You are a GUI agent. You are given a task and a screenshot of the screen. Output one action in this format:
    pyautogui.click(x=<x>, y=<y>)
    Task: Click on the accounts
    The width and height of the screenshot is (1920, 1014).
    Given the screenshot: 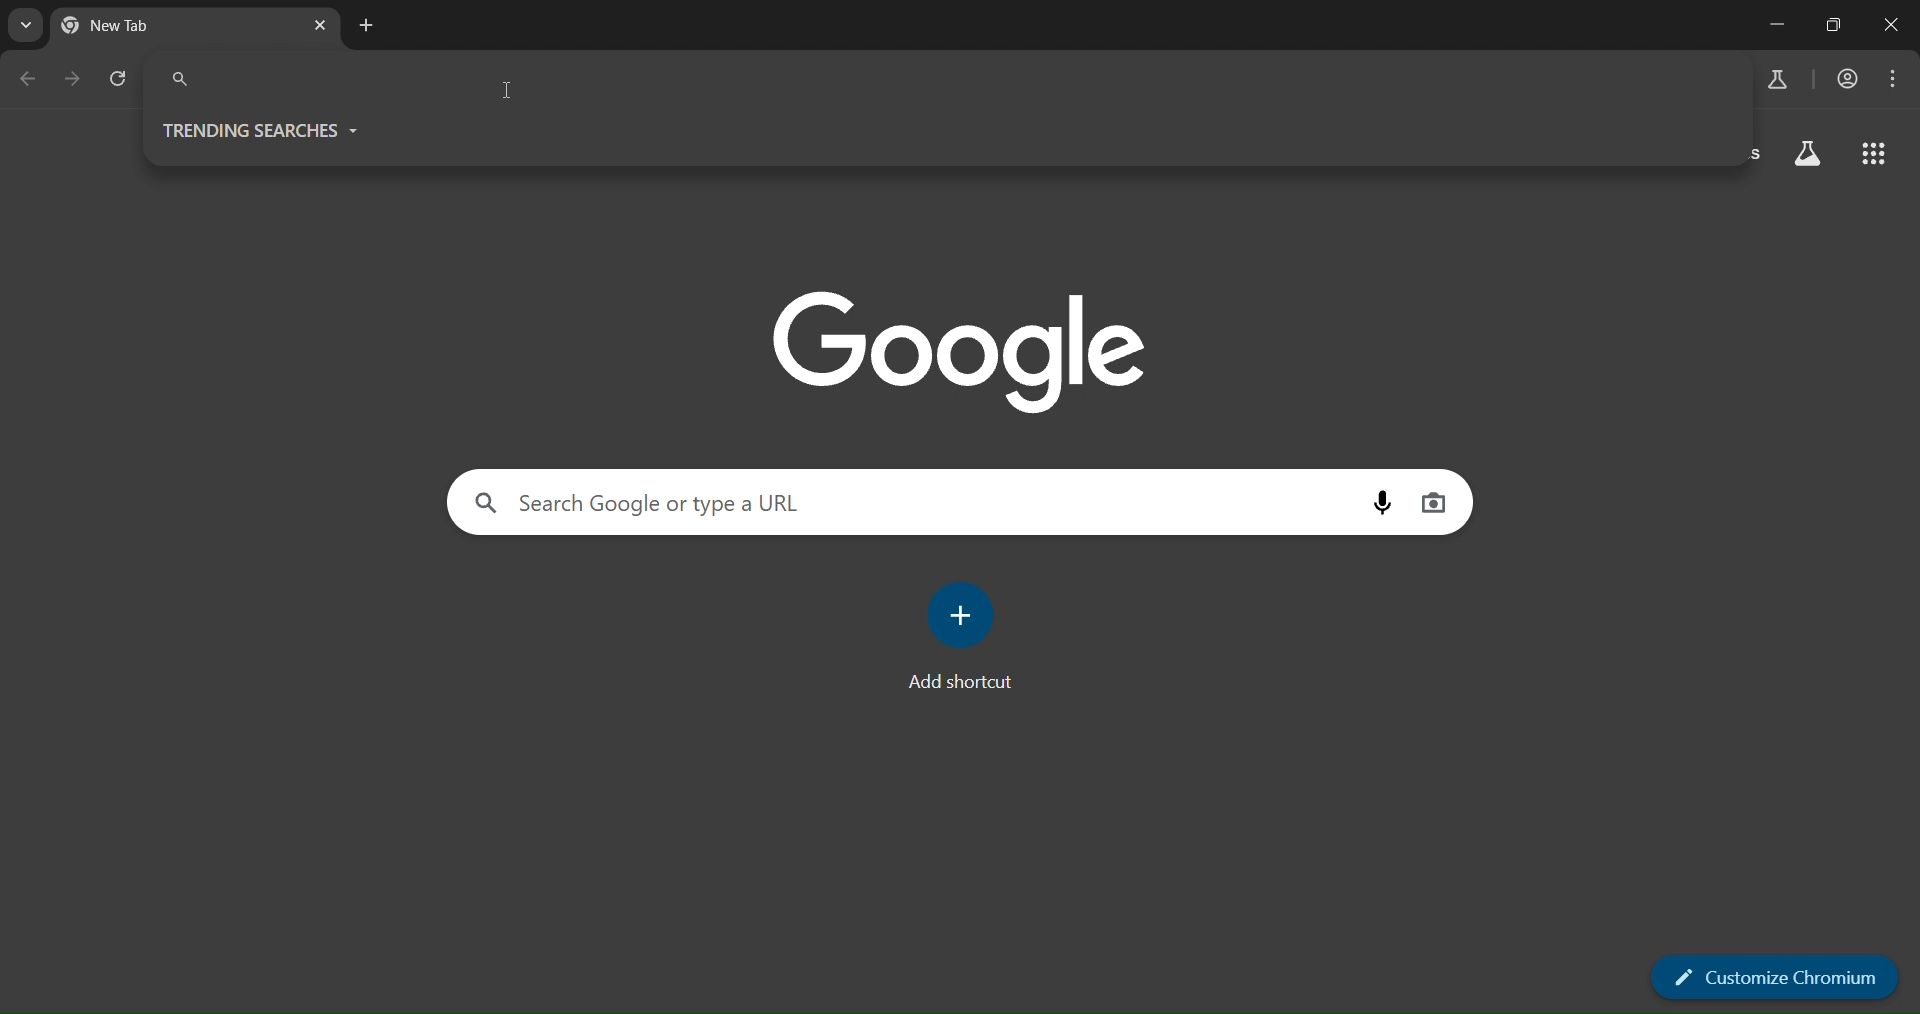 What is the action you would take?
    pyautogui.click(x=1849, y=80)
    